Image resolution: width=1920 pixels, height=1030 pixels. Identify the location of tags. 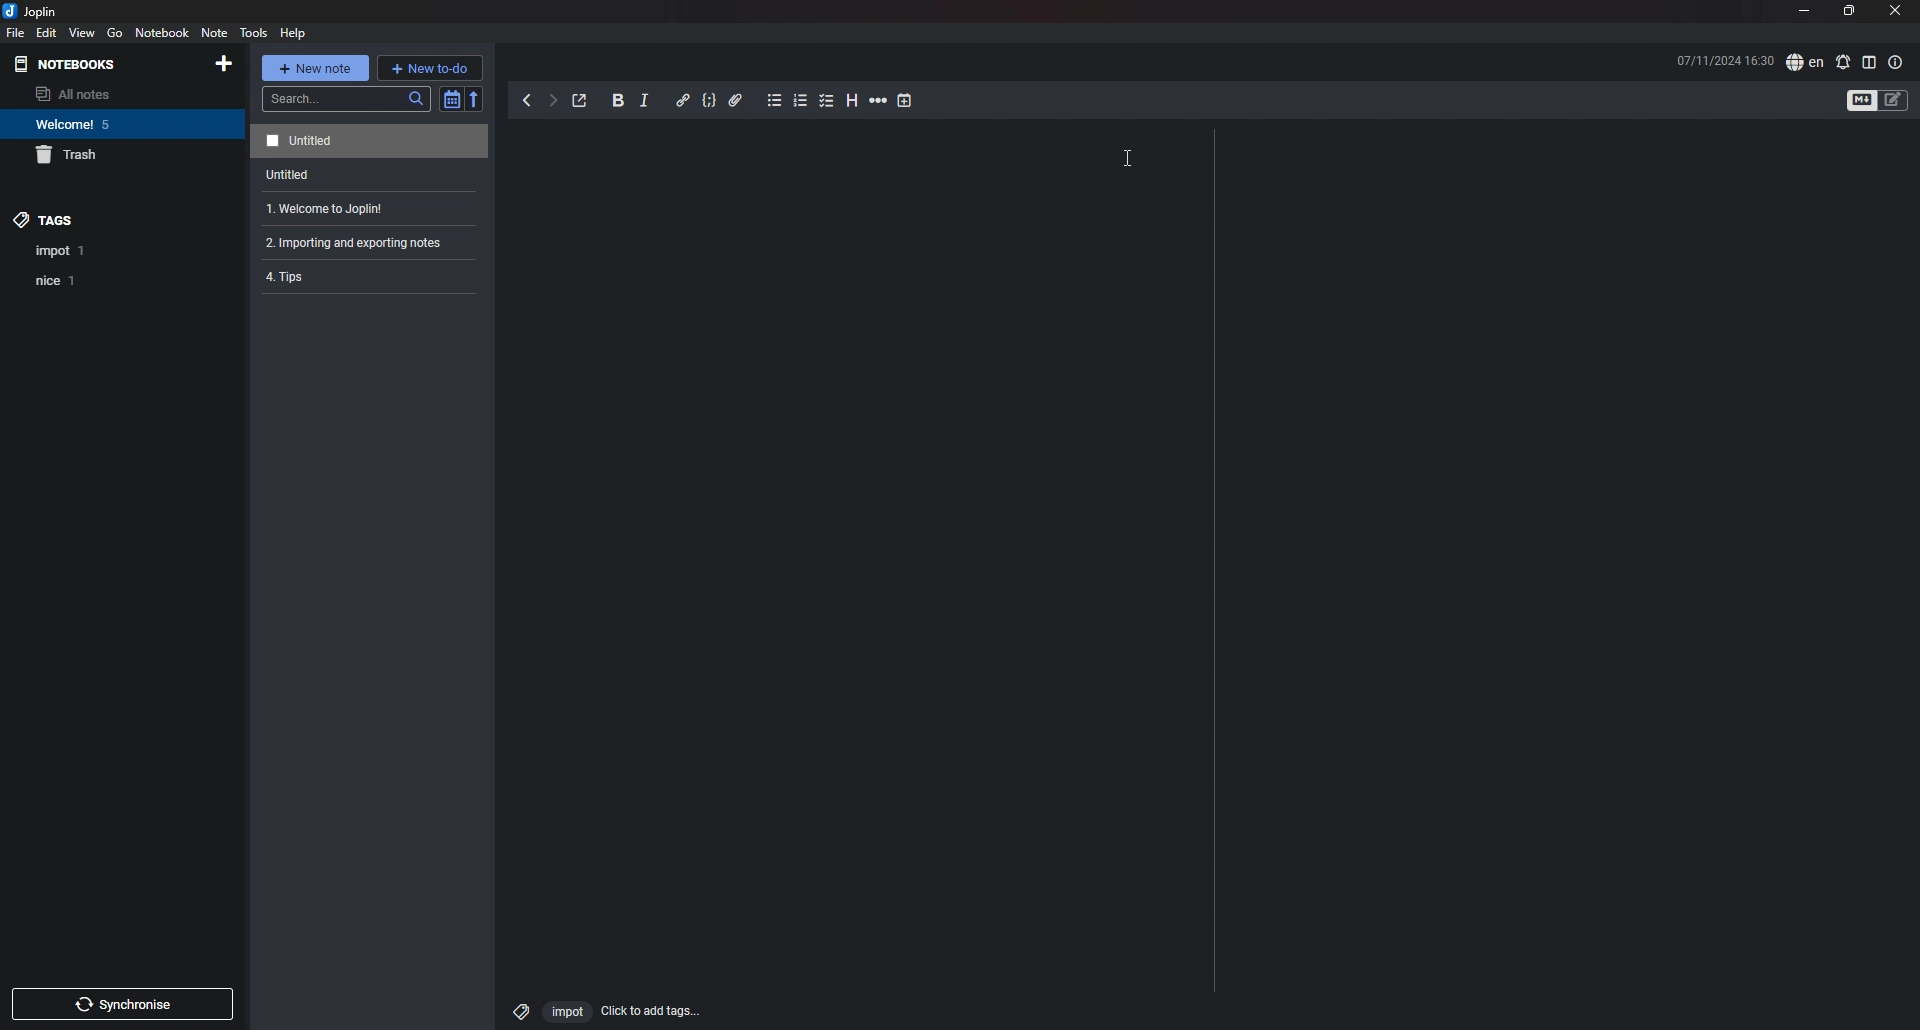
(97, 219).